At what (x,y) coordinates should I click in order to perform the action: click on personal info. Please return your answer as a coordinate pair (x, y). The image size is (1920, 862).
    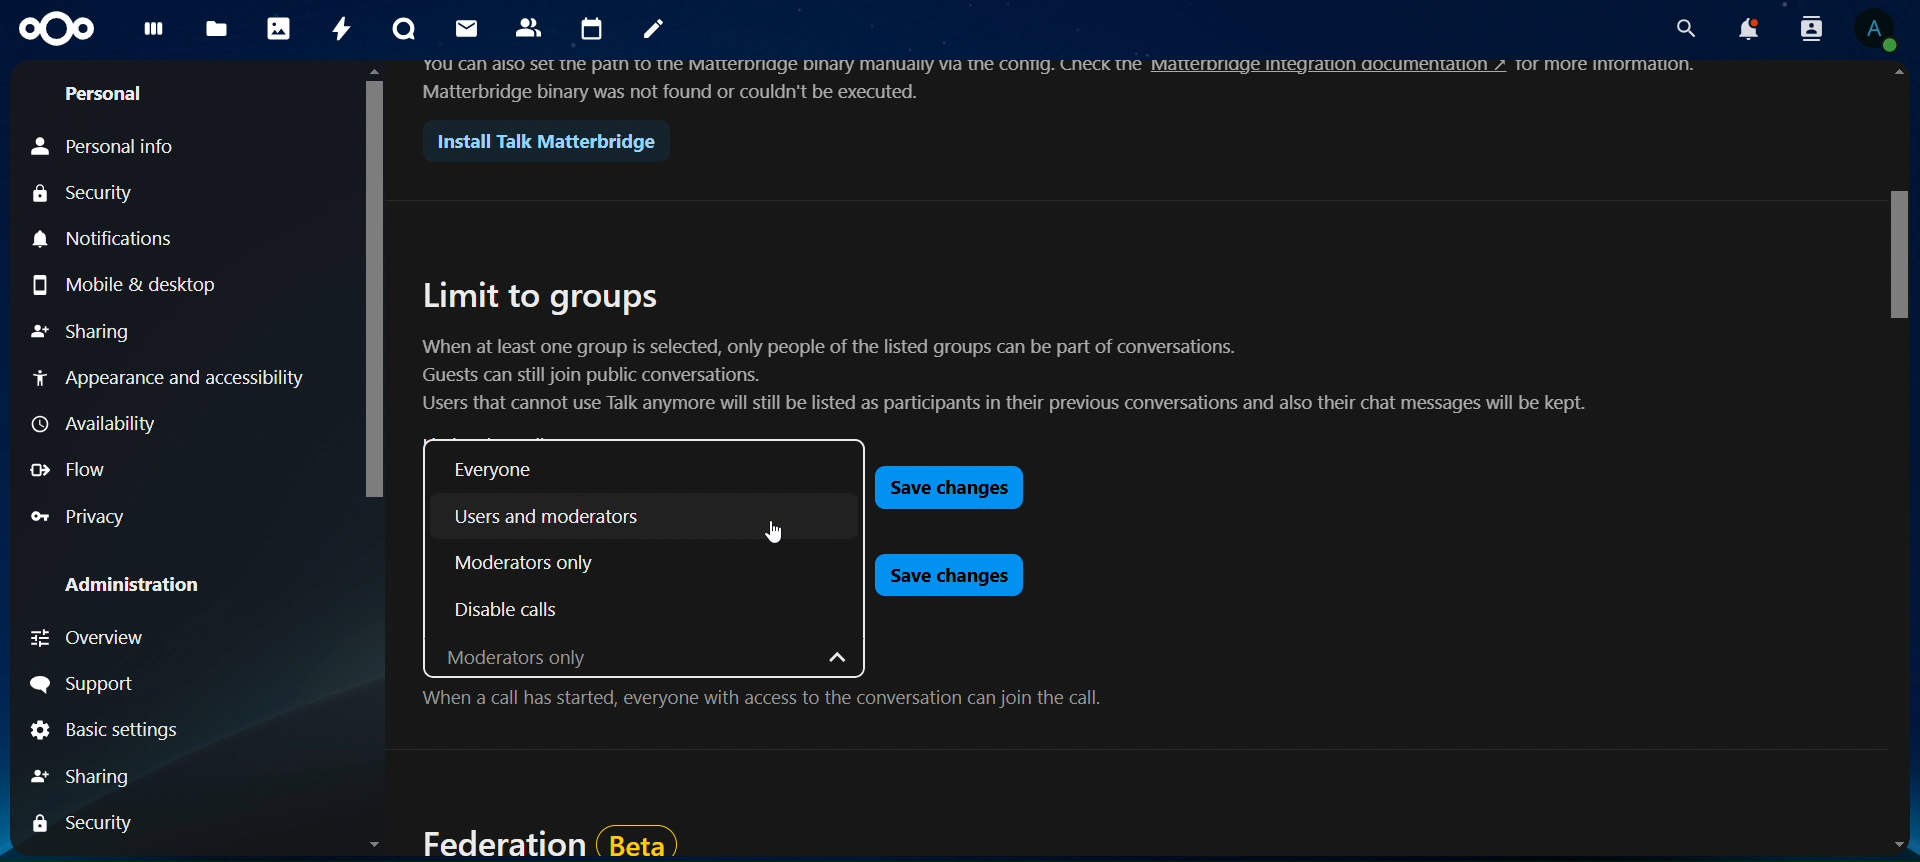
    Looking at the image, I should click on (109, 145).